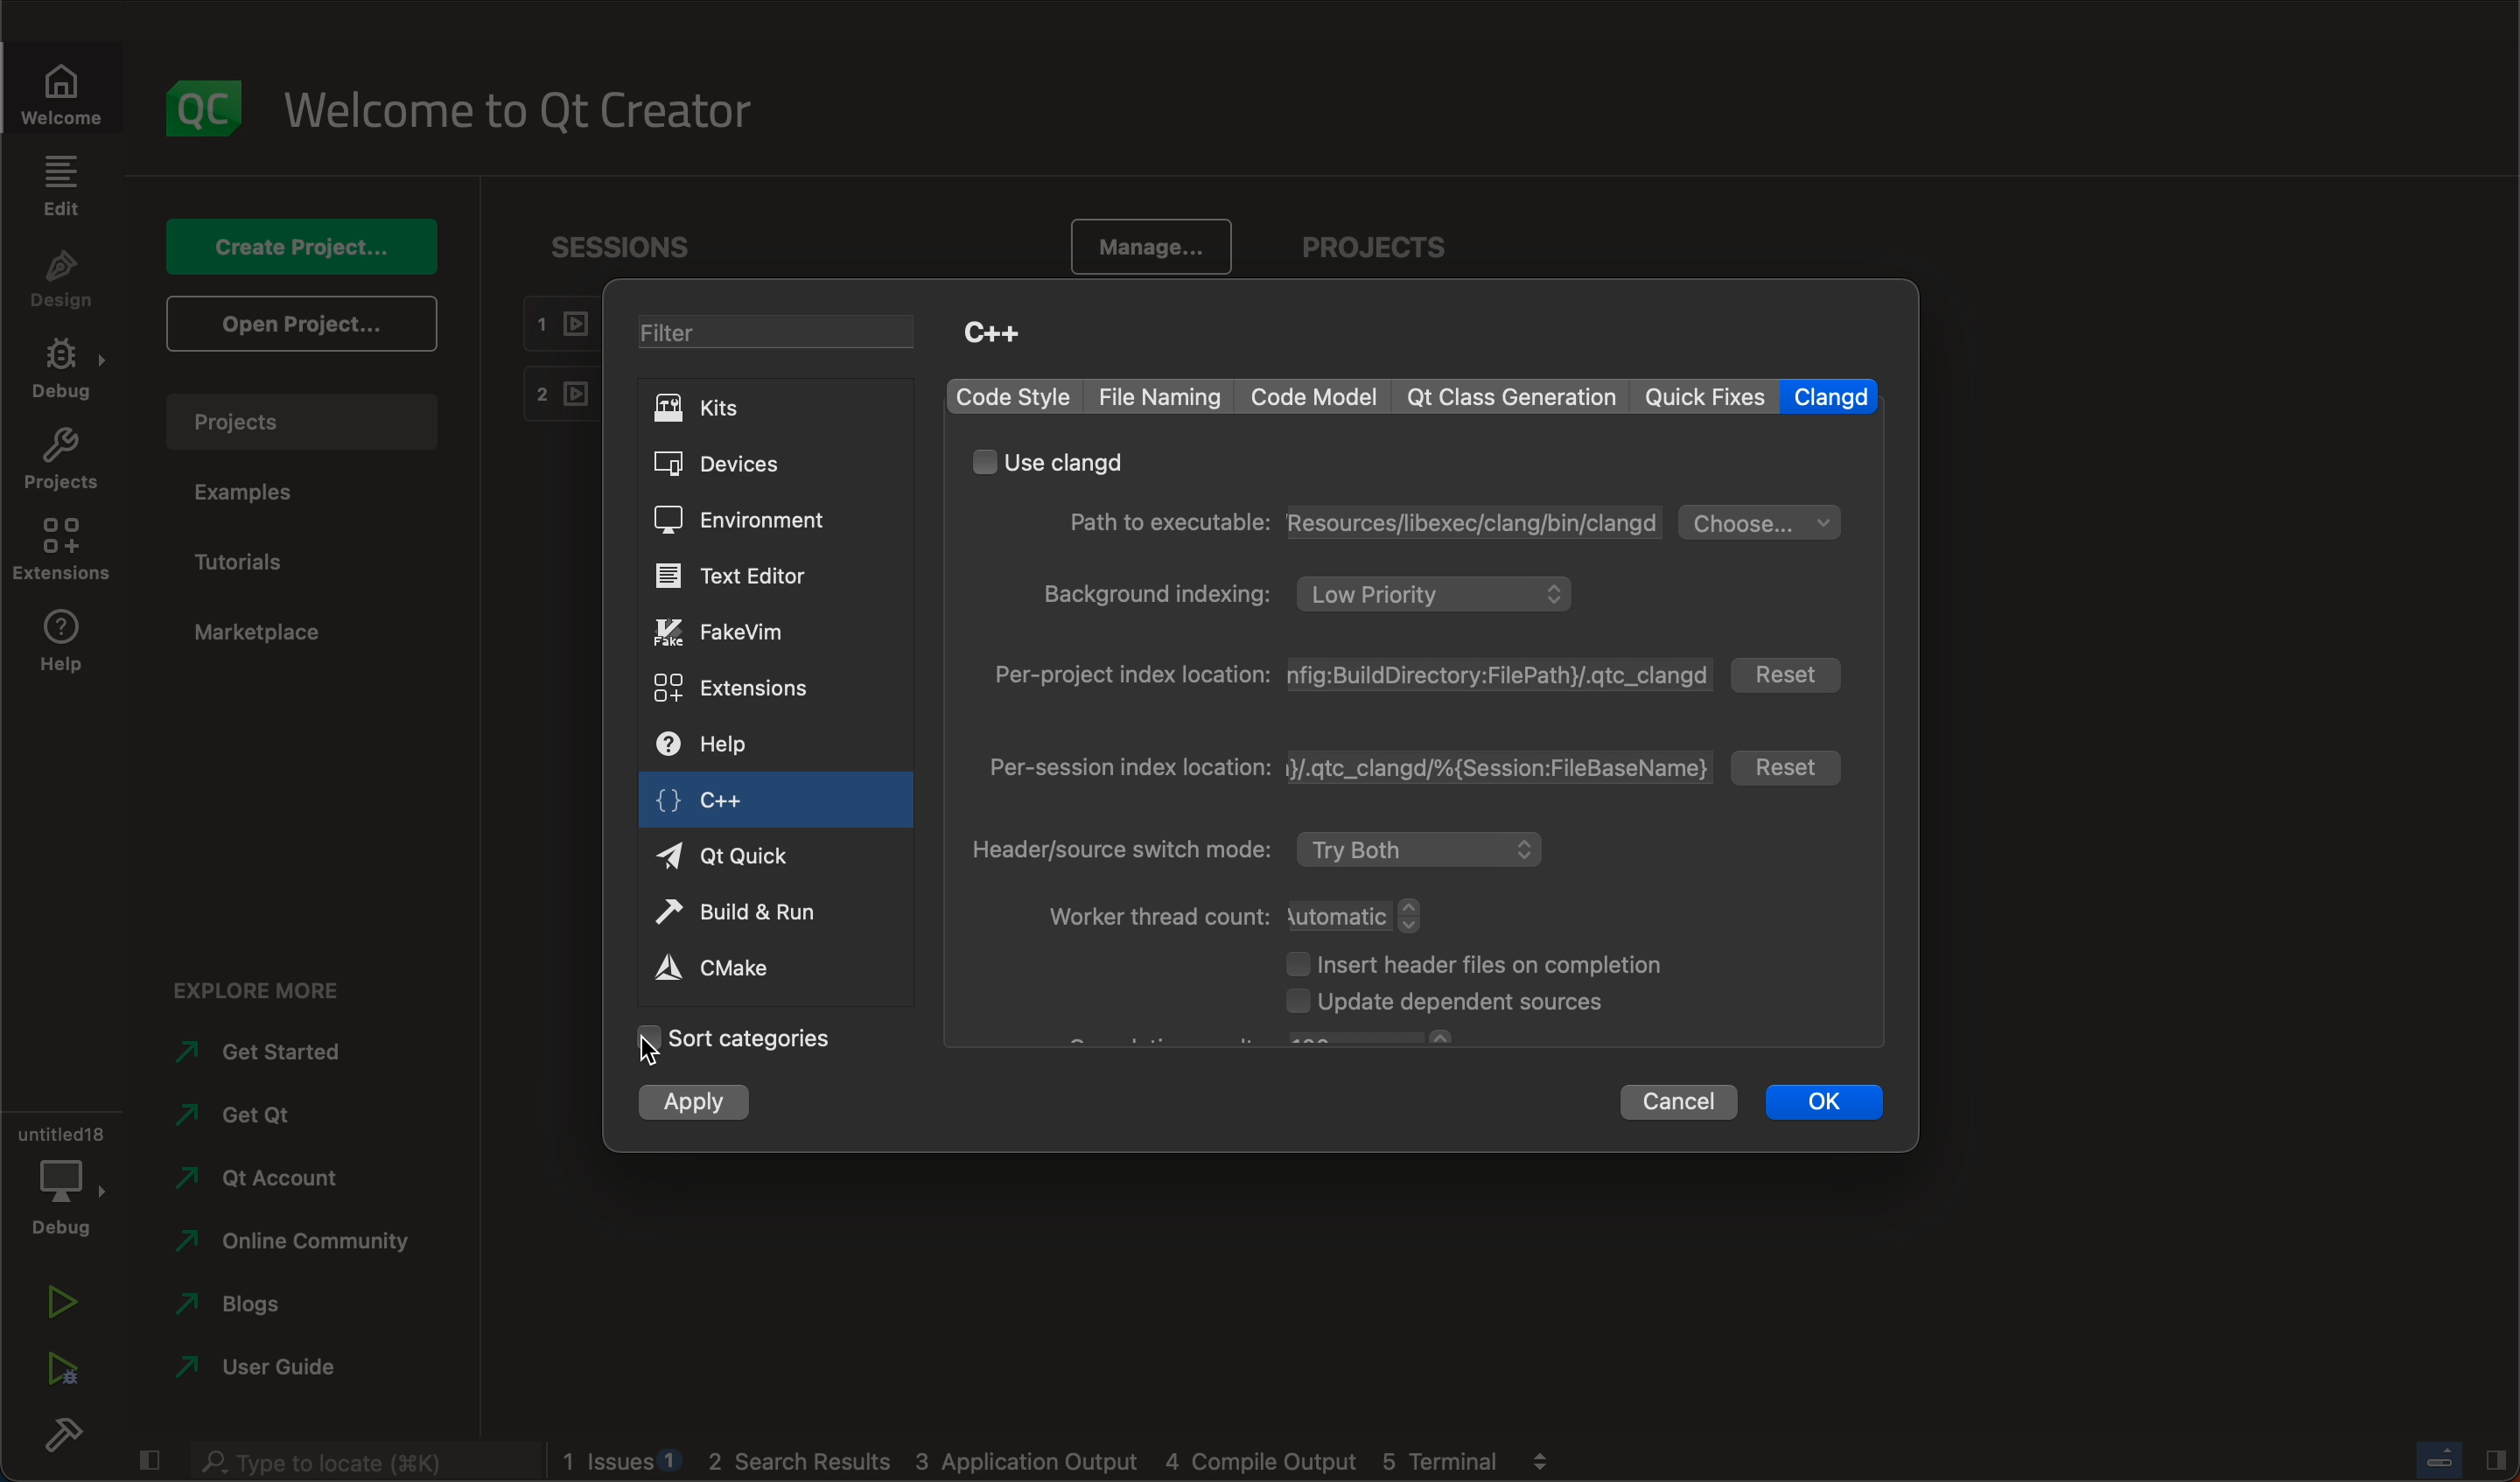 The width and height of the screenshot is (2520, 1482). What do you see at coordinates (62, 553) in the screenshot?
I see `extensions` at bounding box center [62, 553].